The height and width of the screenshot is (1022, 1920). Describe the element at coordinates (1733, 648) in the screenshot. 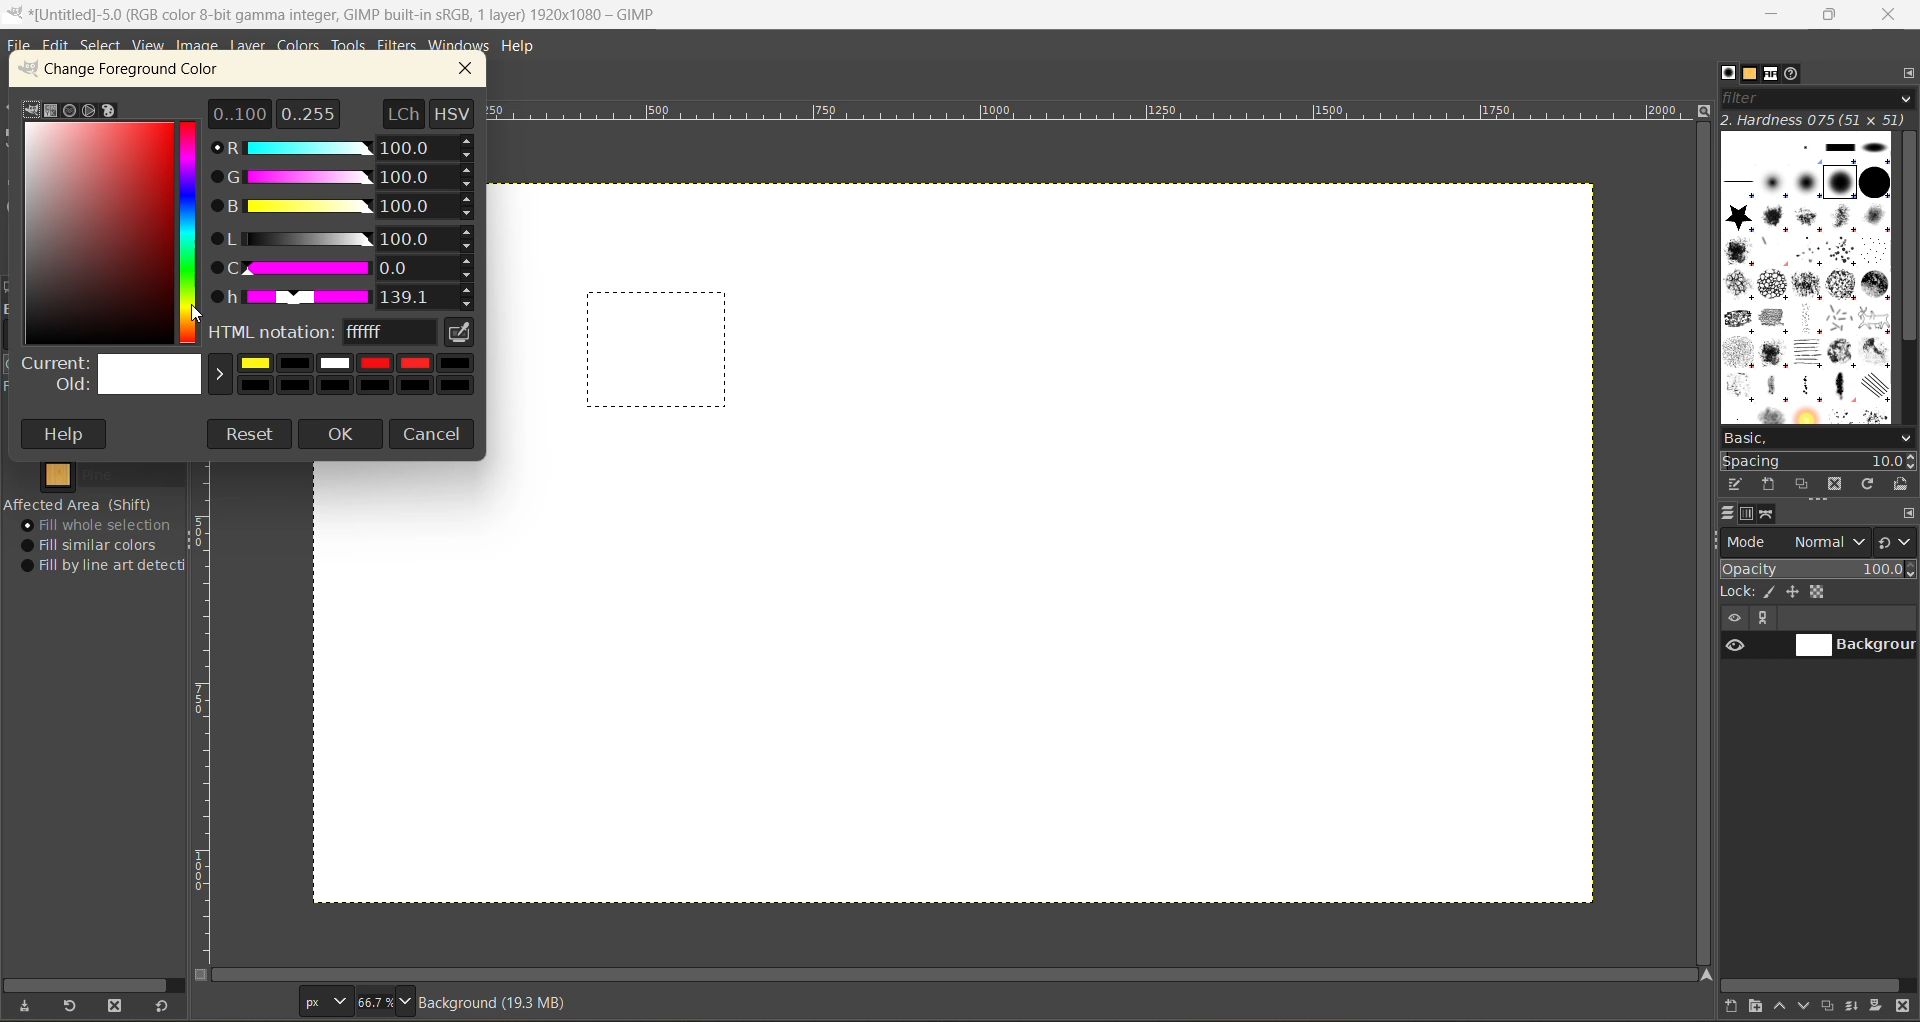

I see `preview` at that location.